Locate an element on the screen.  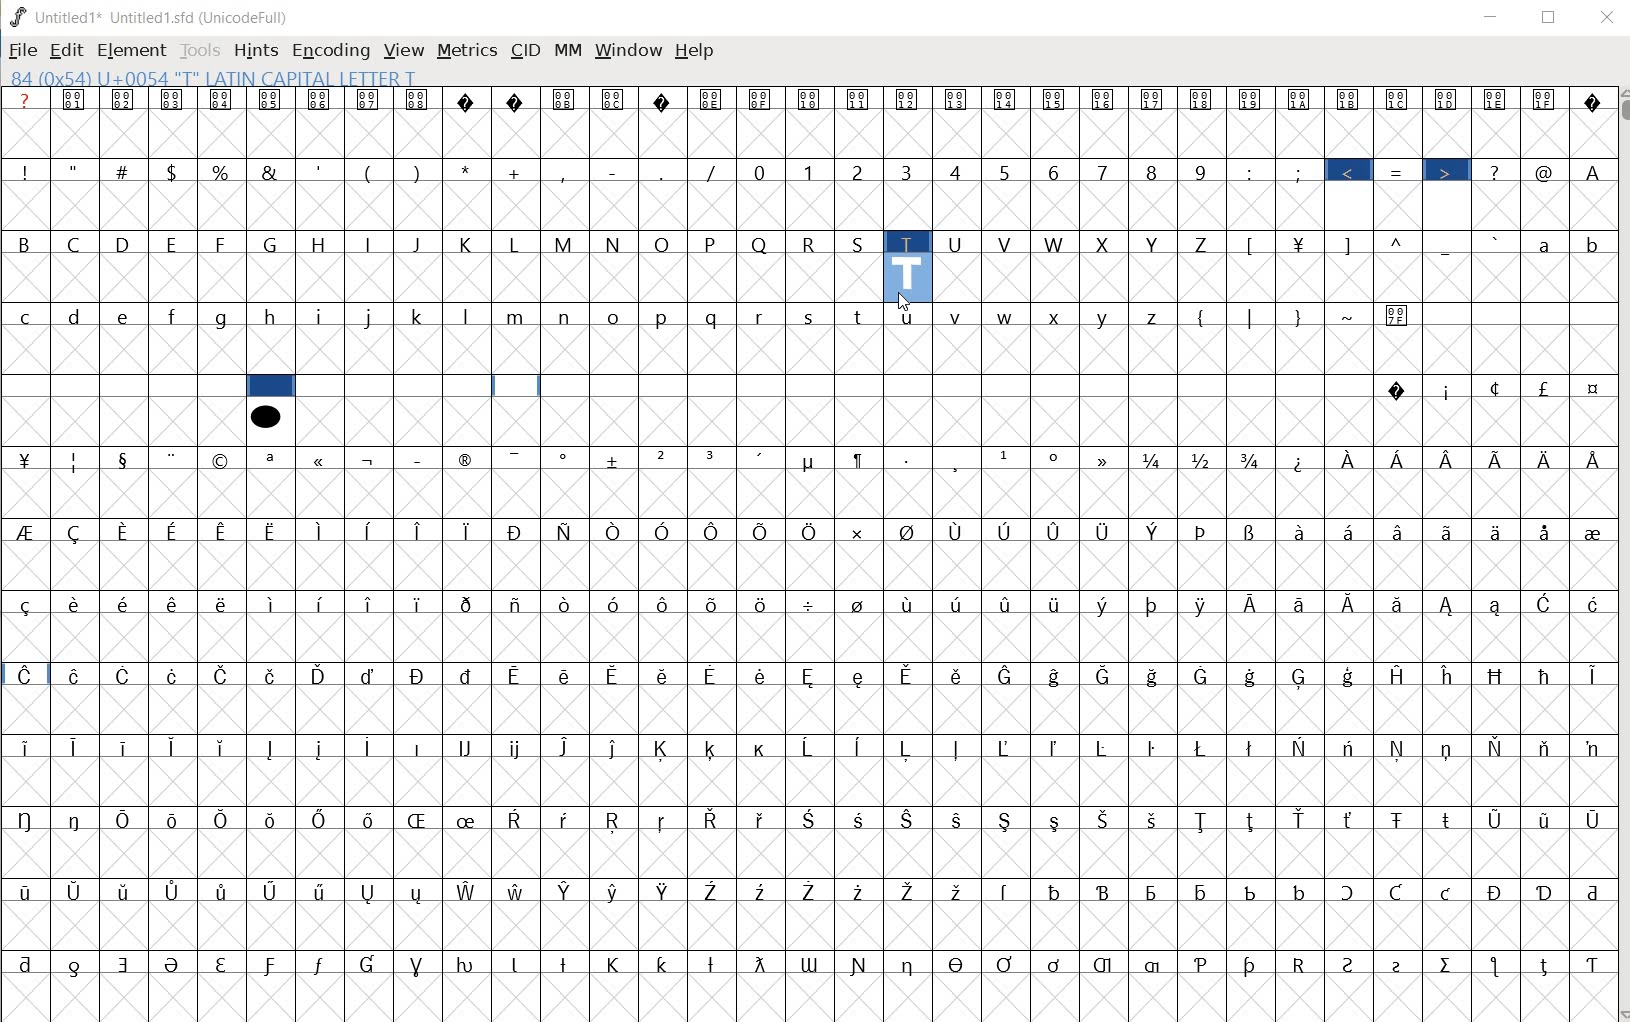
empty spaces is located at coordinates (836, 388).